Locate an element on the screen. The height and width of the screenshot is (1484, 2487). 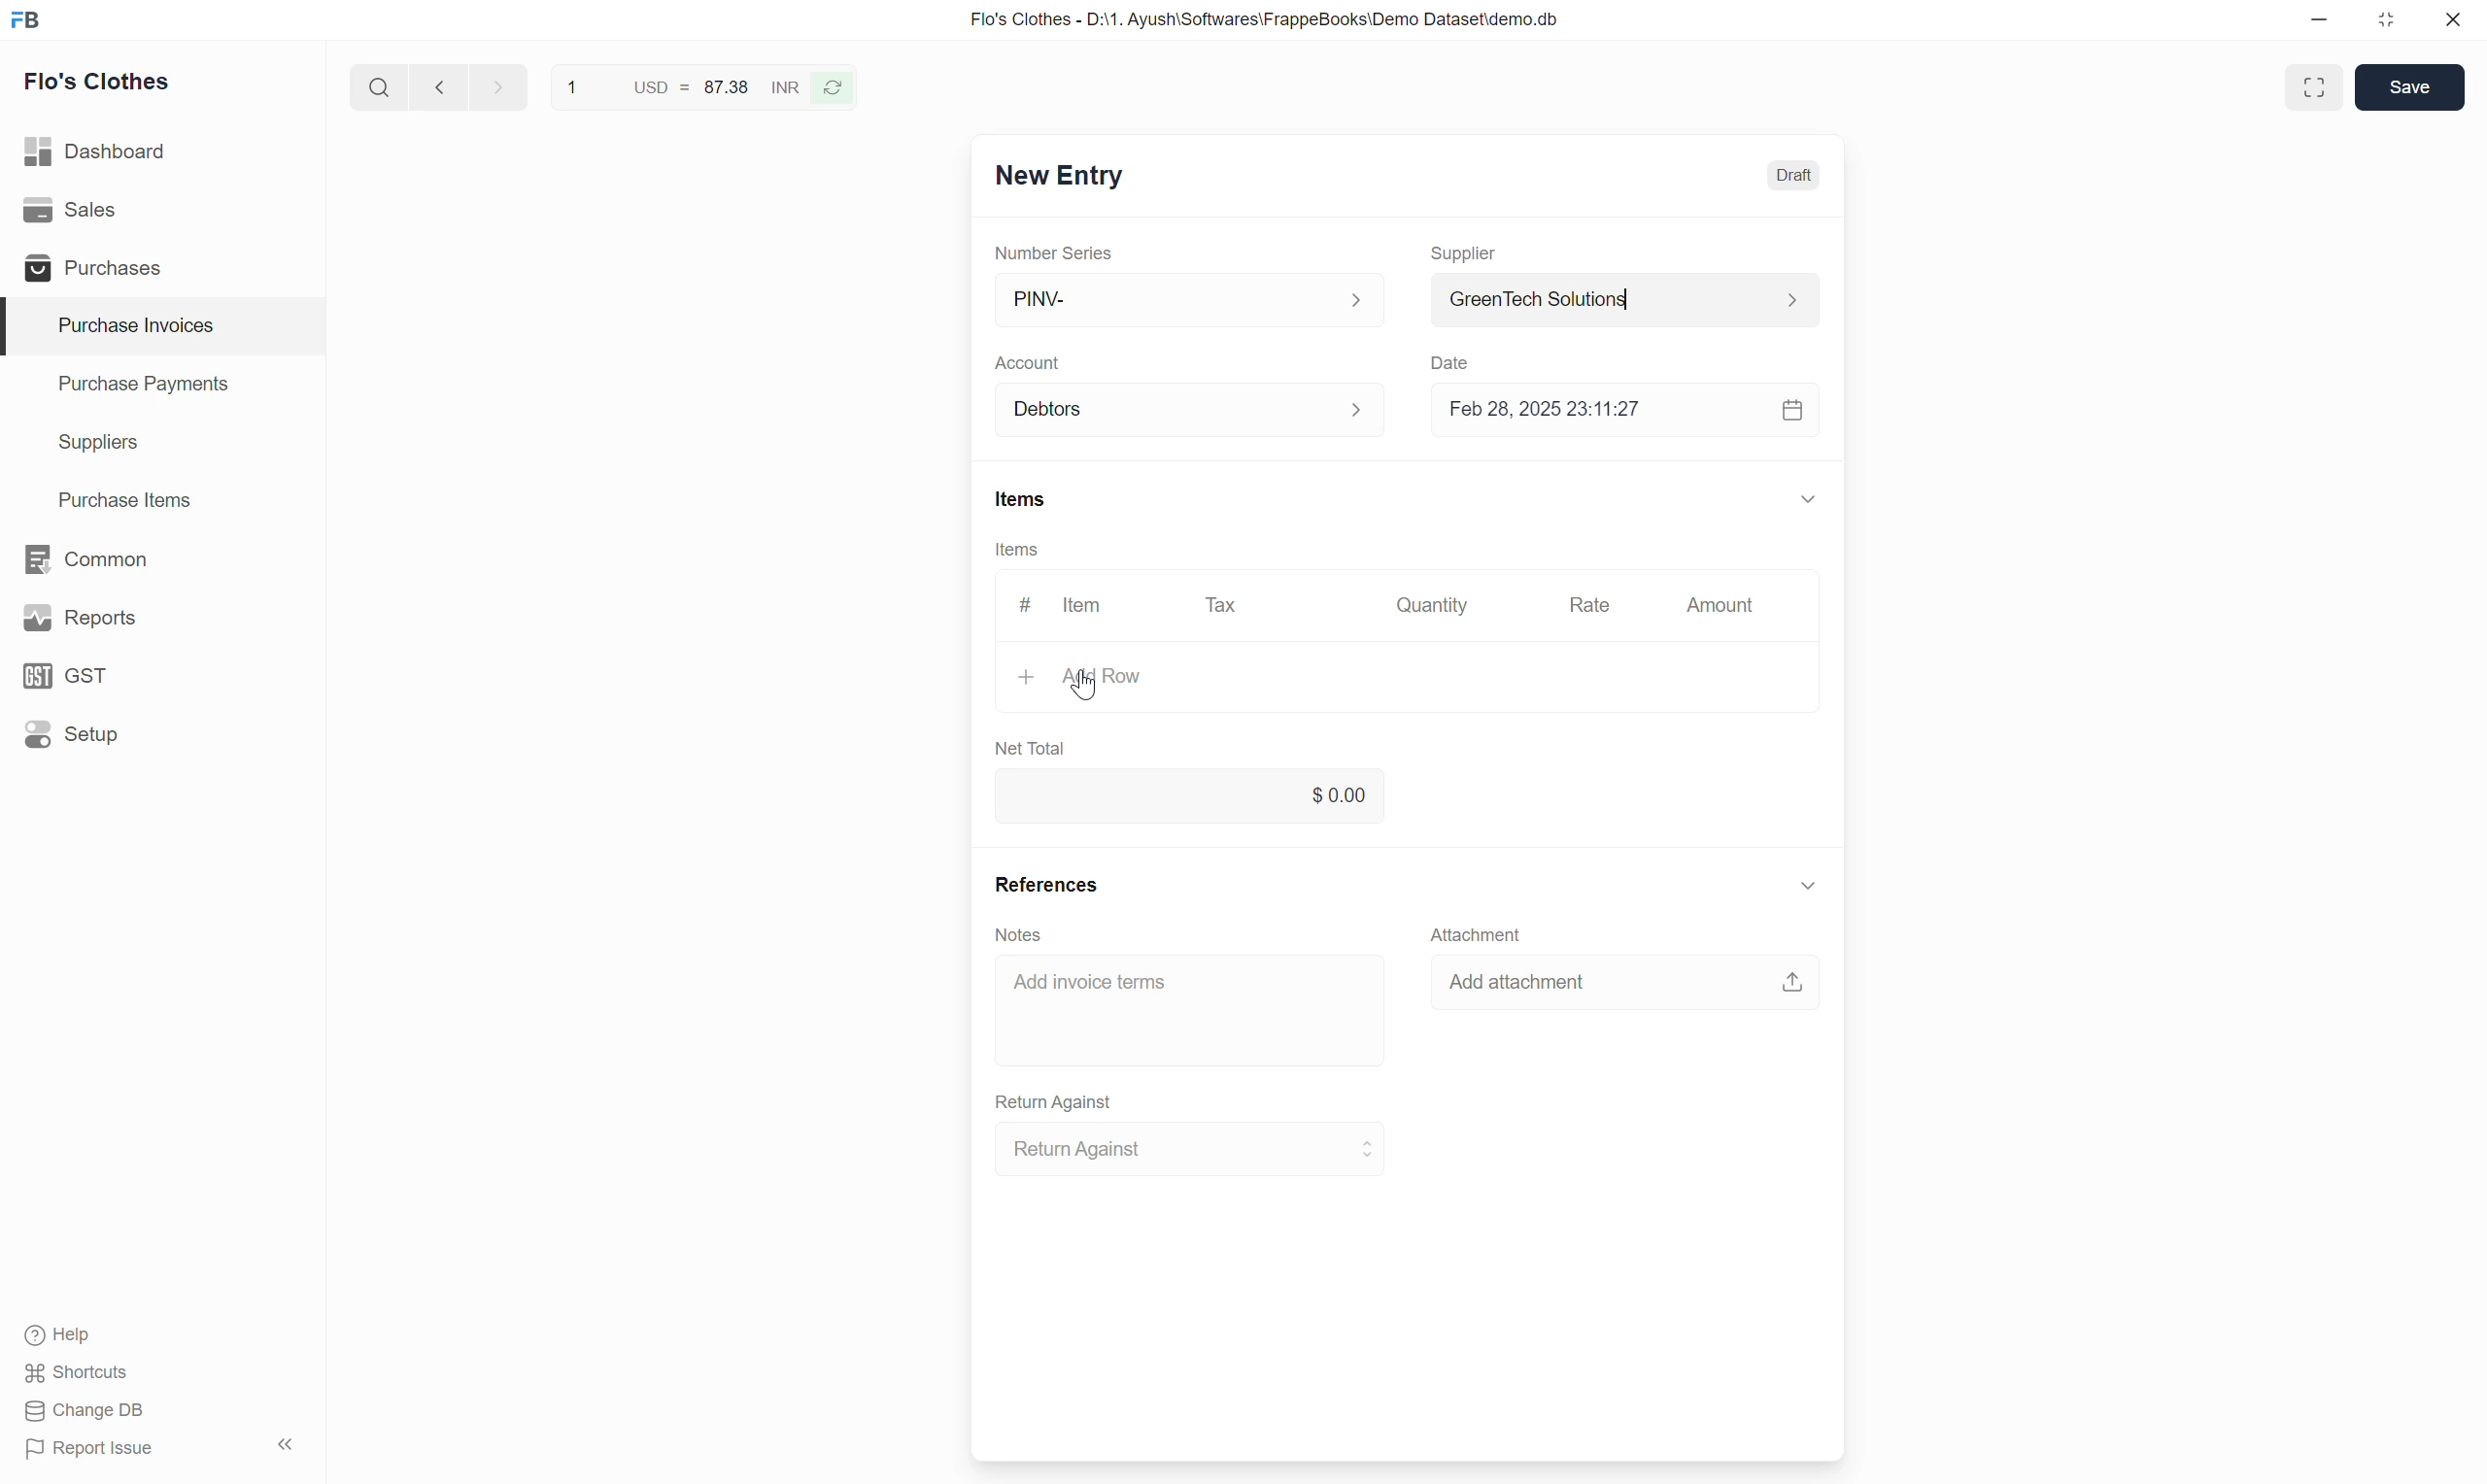
Reverse is located at coordinates (832, 89).